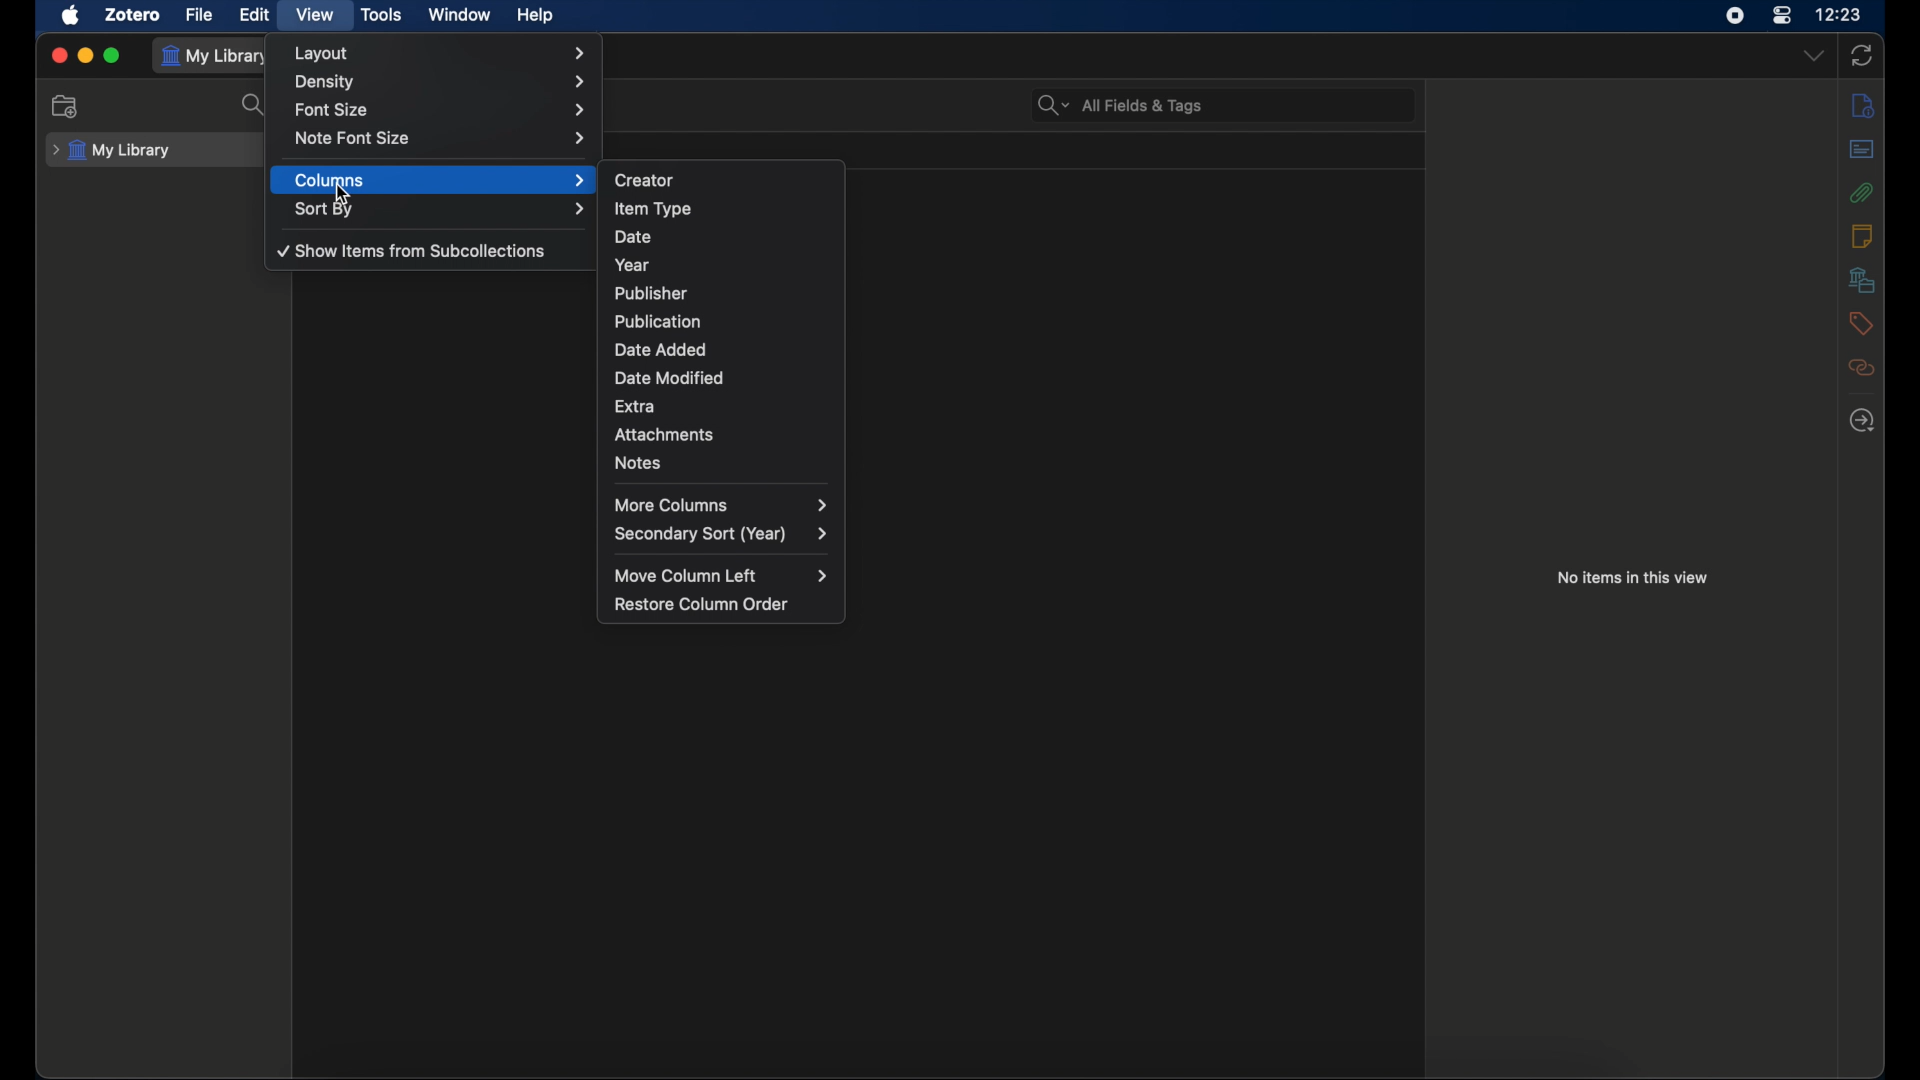 The image size is (1920, 1080). What do you see at coordinates (256, 105) in the screenshot?
I see `search` at bounding box center [256, 105].